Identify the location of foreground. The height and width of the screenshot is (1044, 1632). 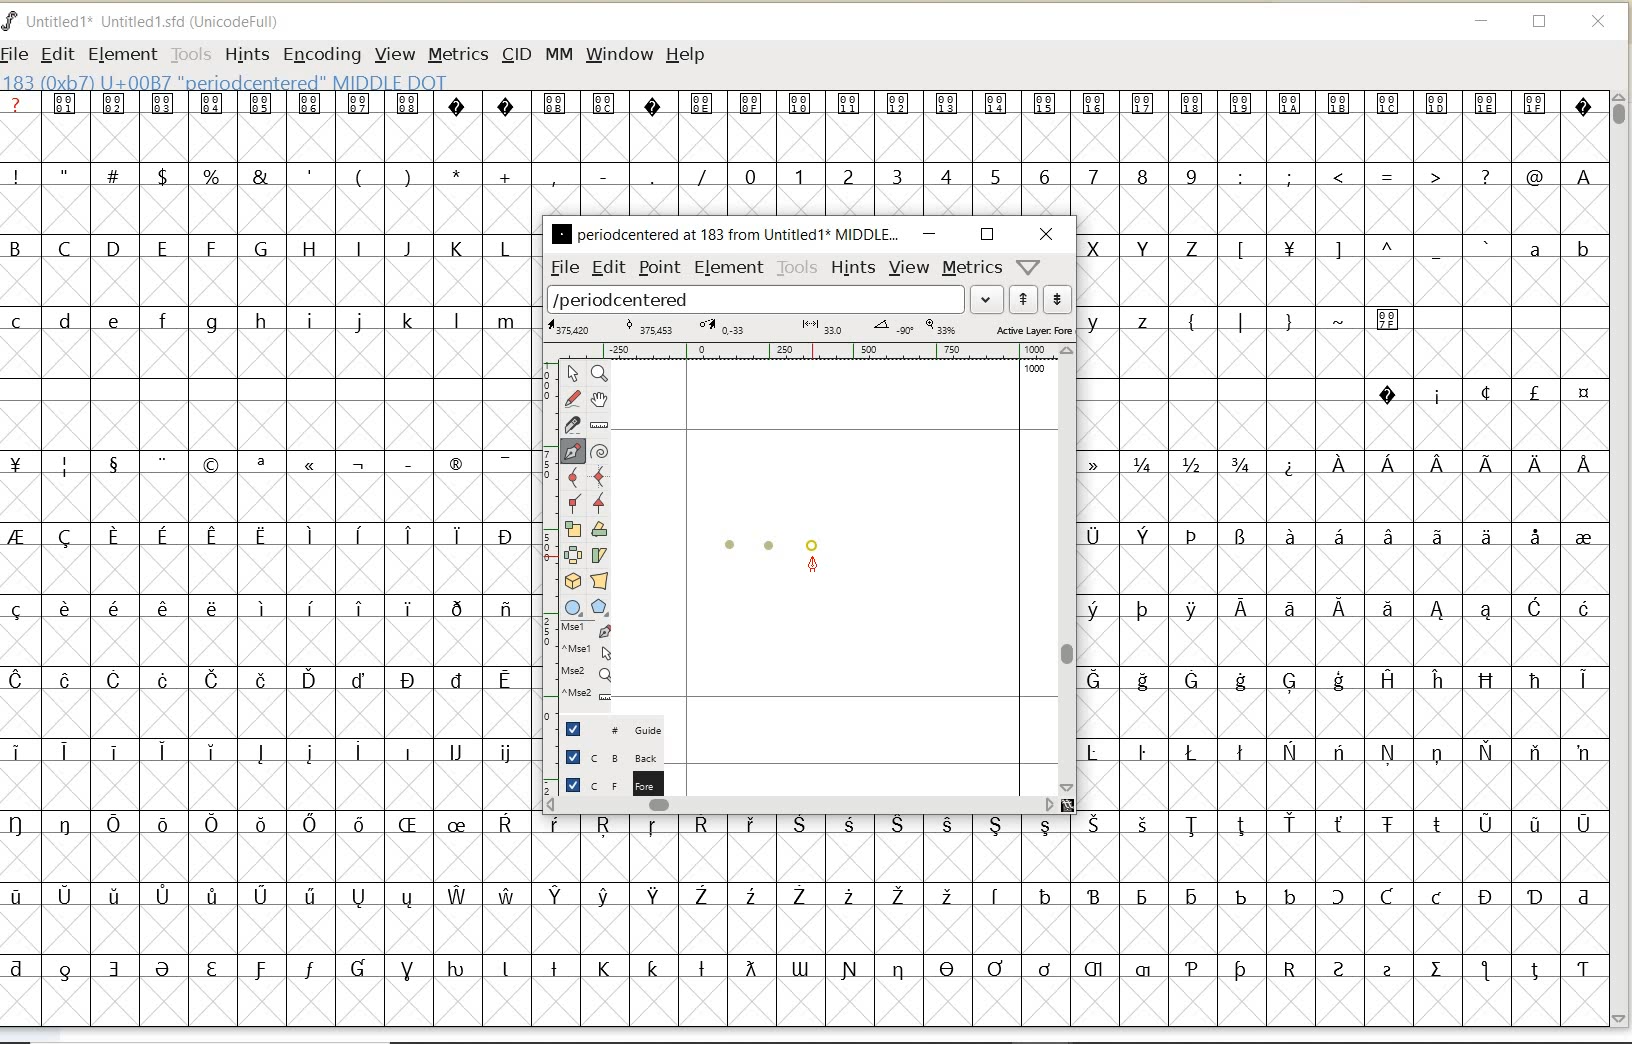
(607, 782).